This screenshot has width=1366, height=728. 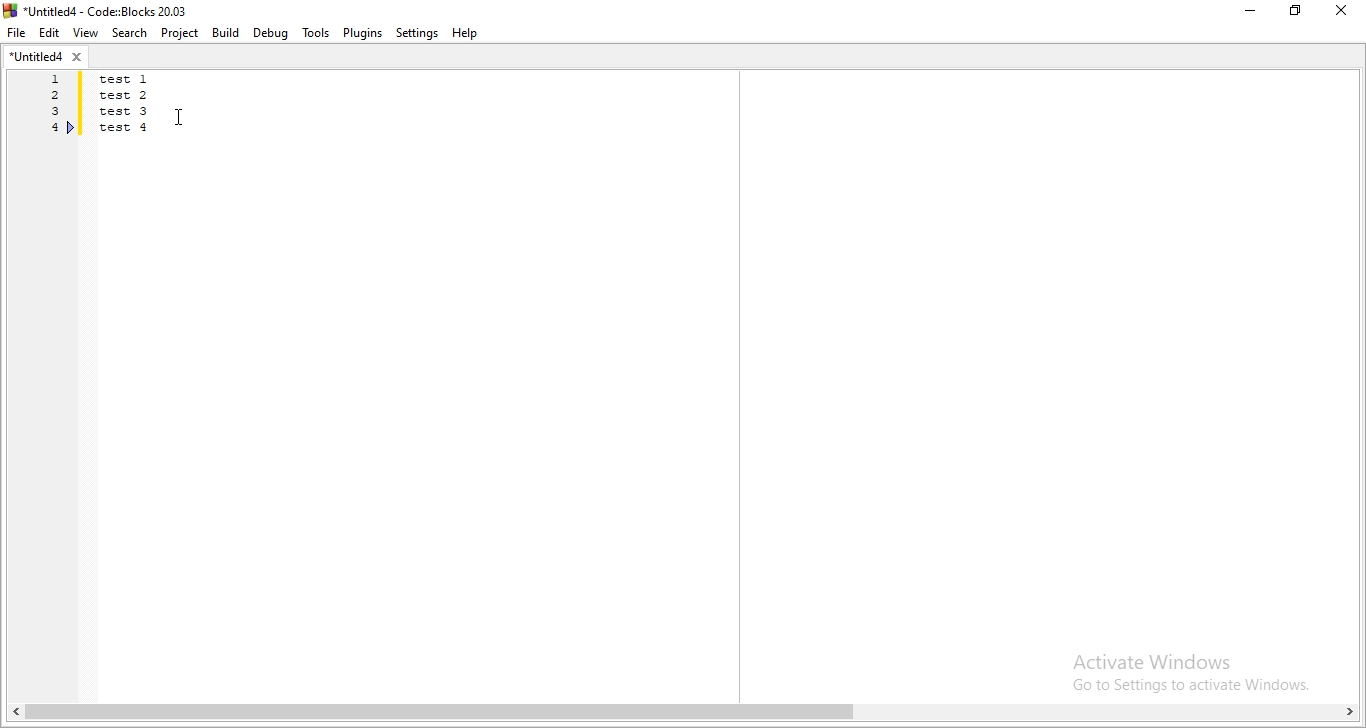 I want to click on cursor, so click(x=179, y=114).